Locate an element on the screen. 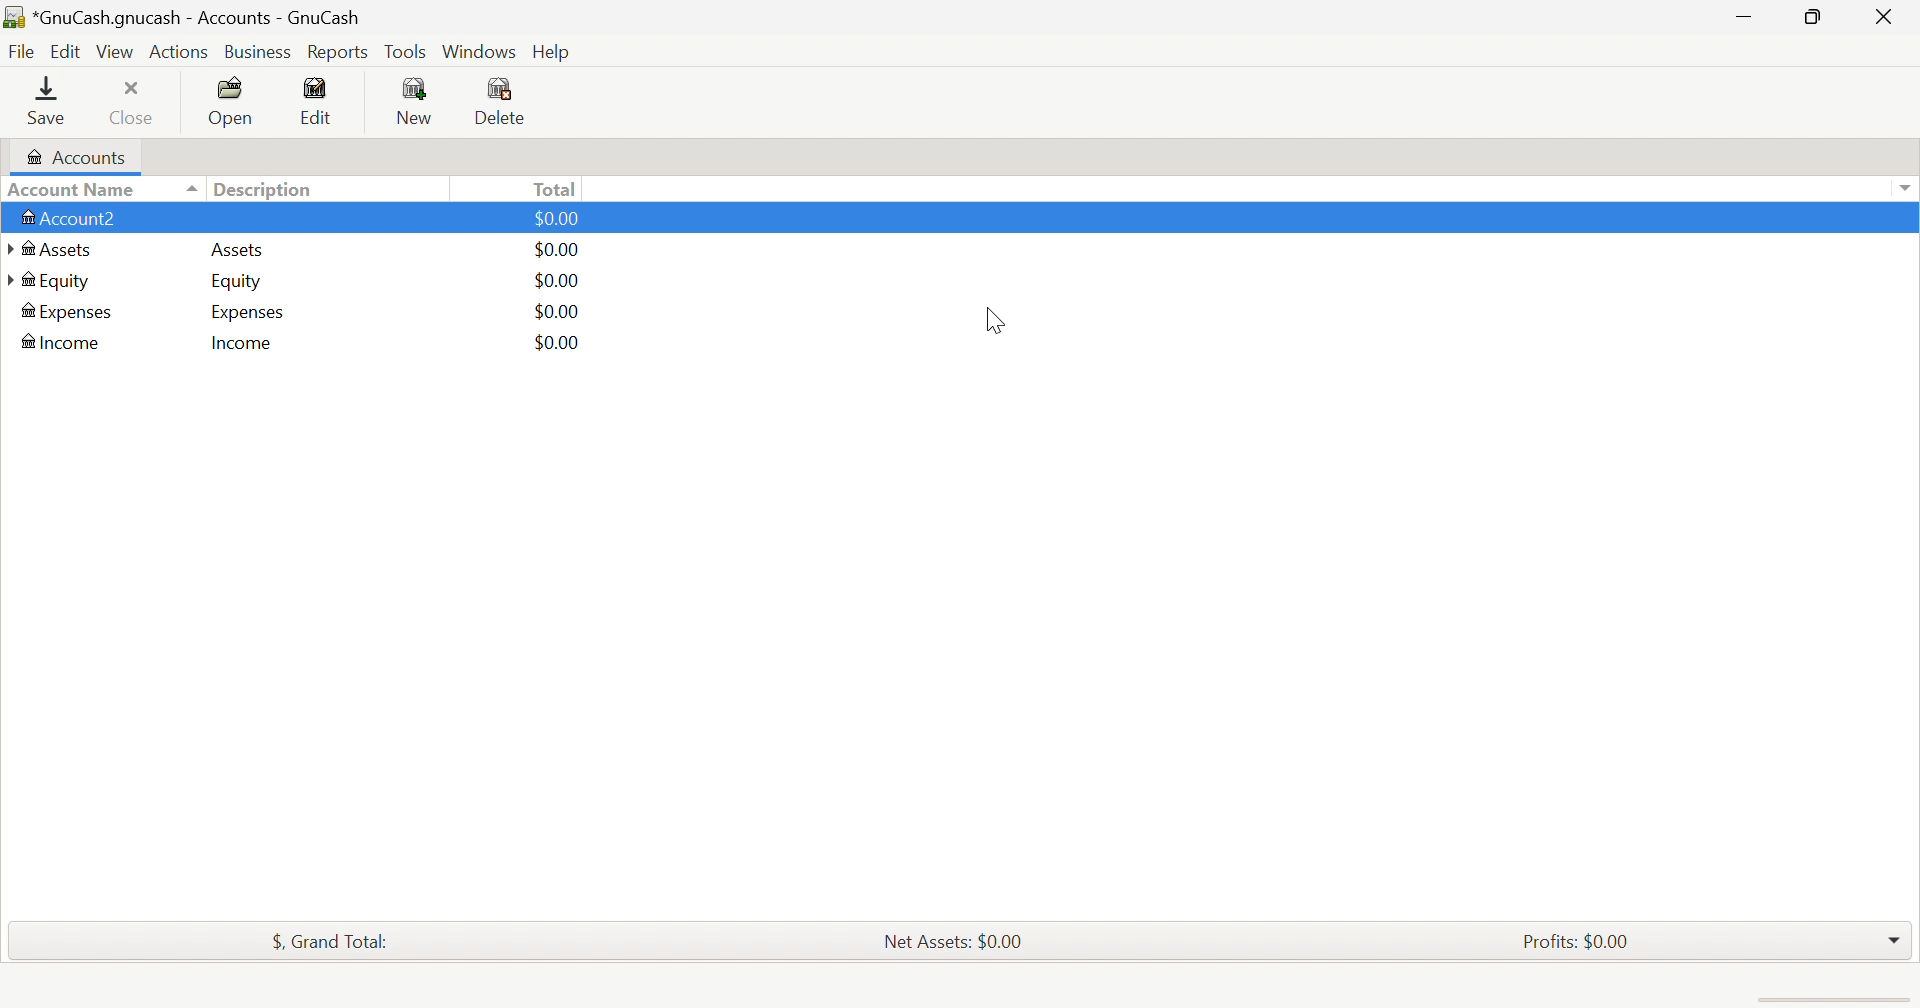 Image resolution: width=1920 pixels, height=1008 pixels. Account Name is located at coordinates (104, 191).